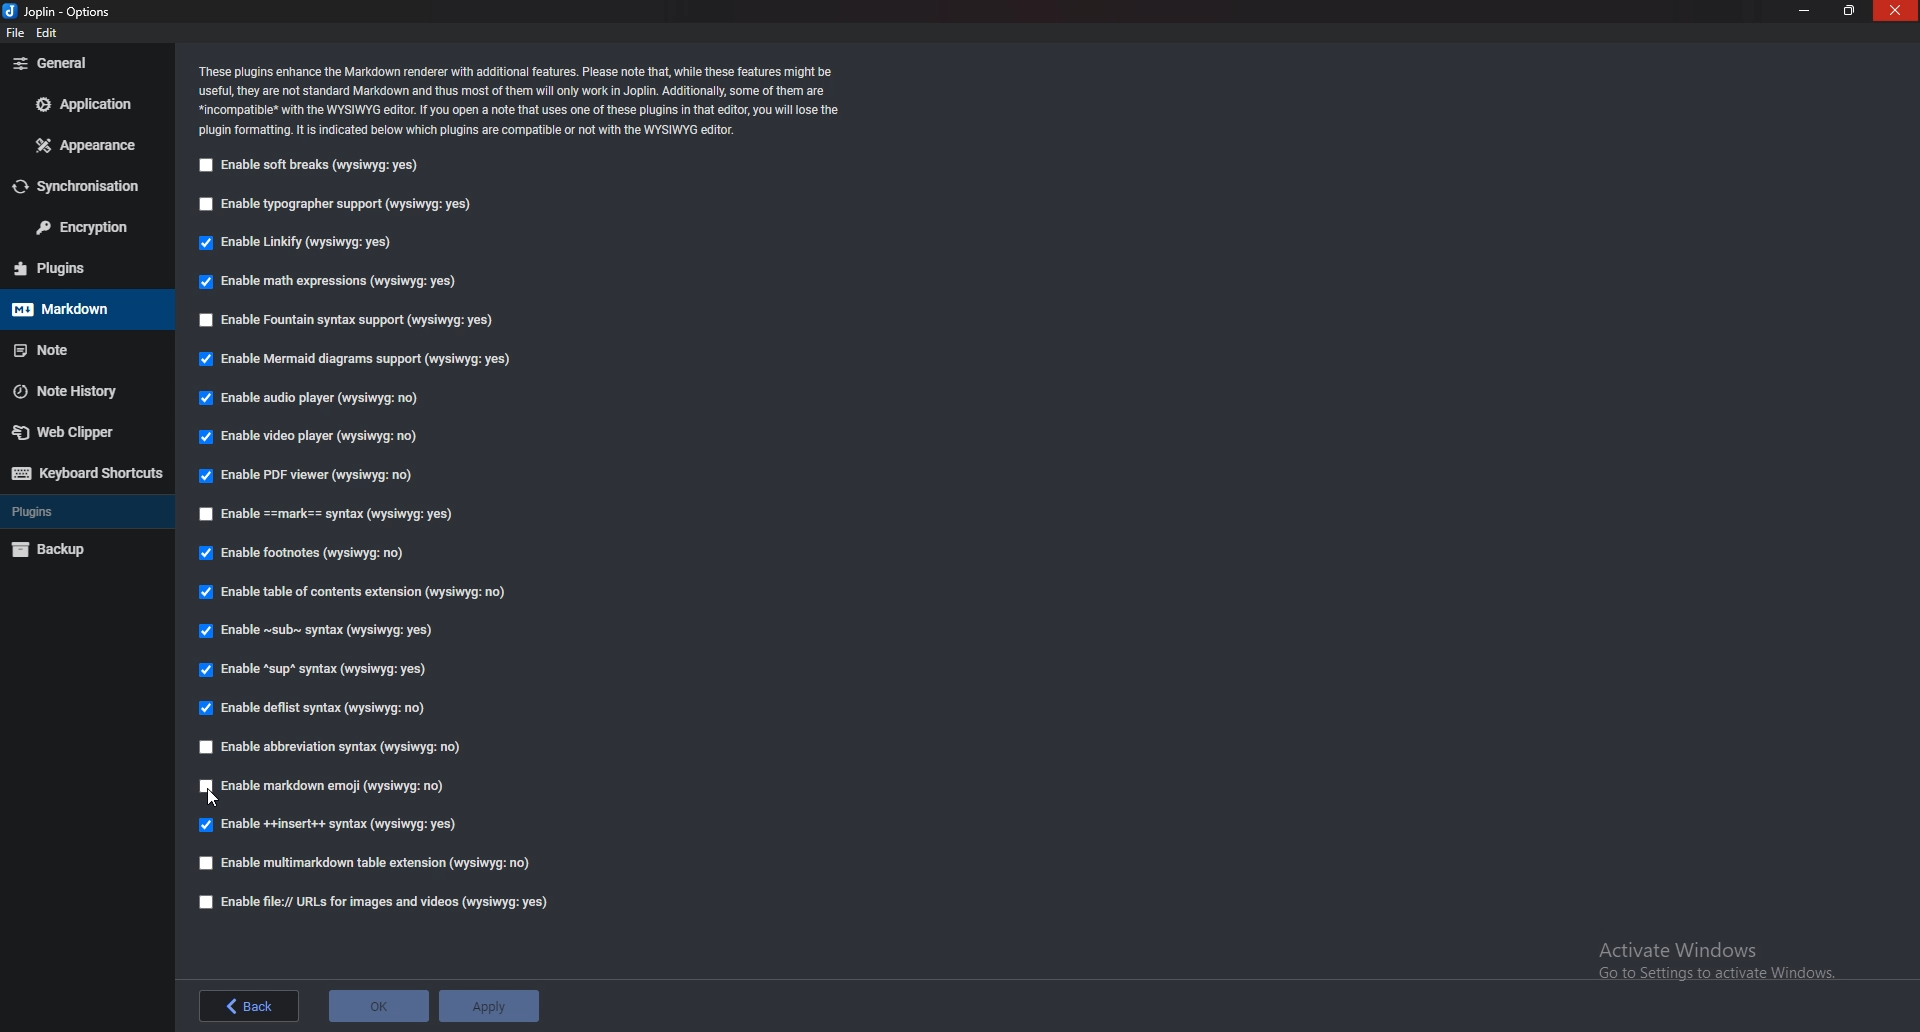 The height and width of the screenshot is (1032, 1920). Describe the element at coordinates (377, 1006) in the screenshot. I see `ok` at that location.